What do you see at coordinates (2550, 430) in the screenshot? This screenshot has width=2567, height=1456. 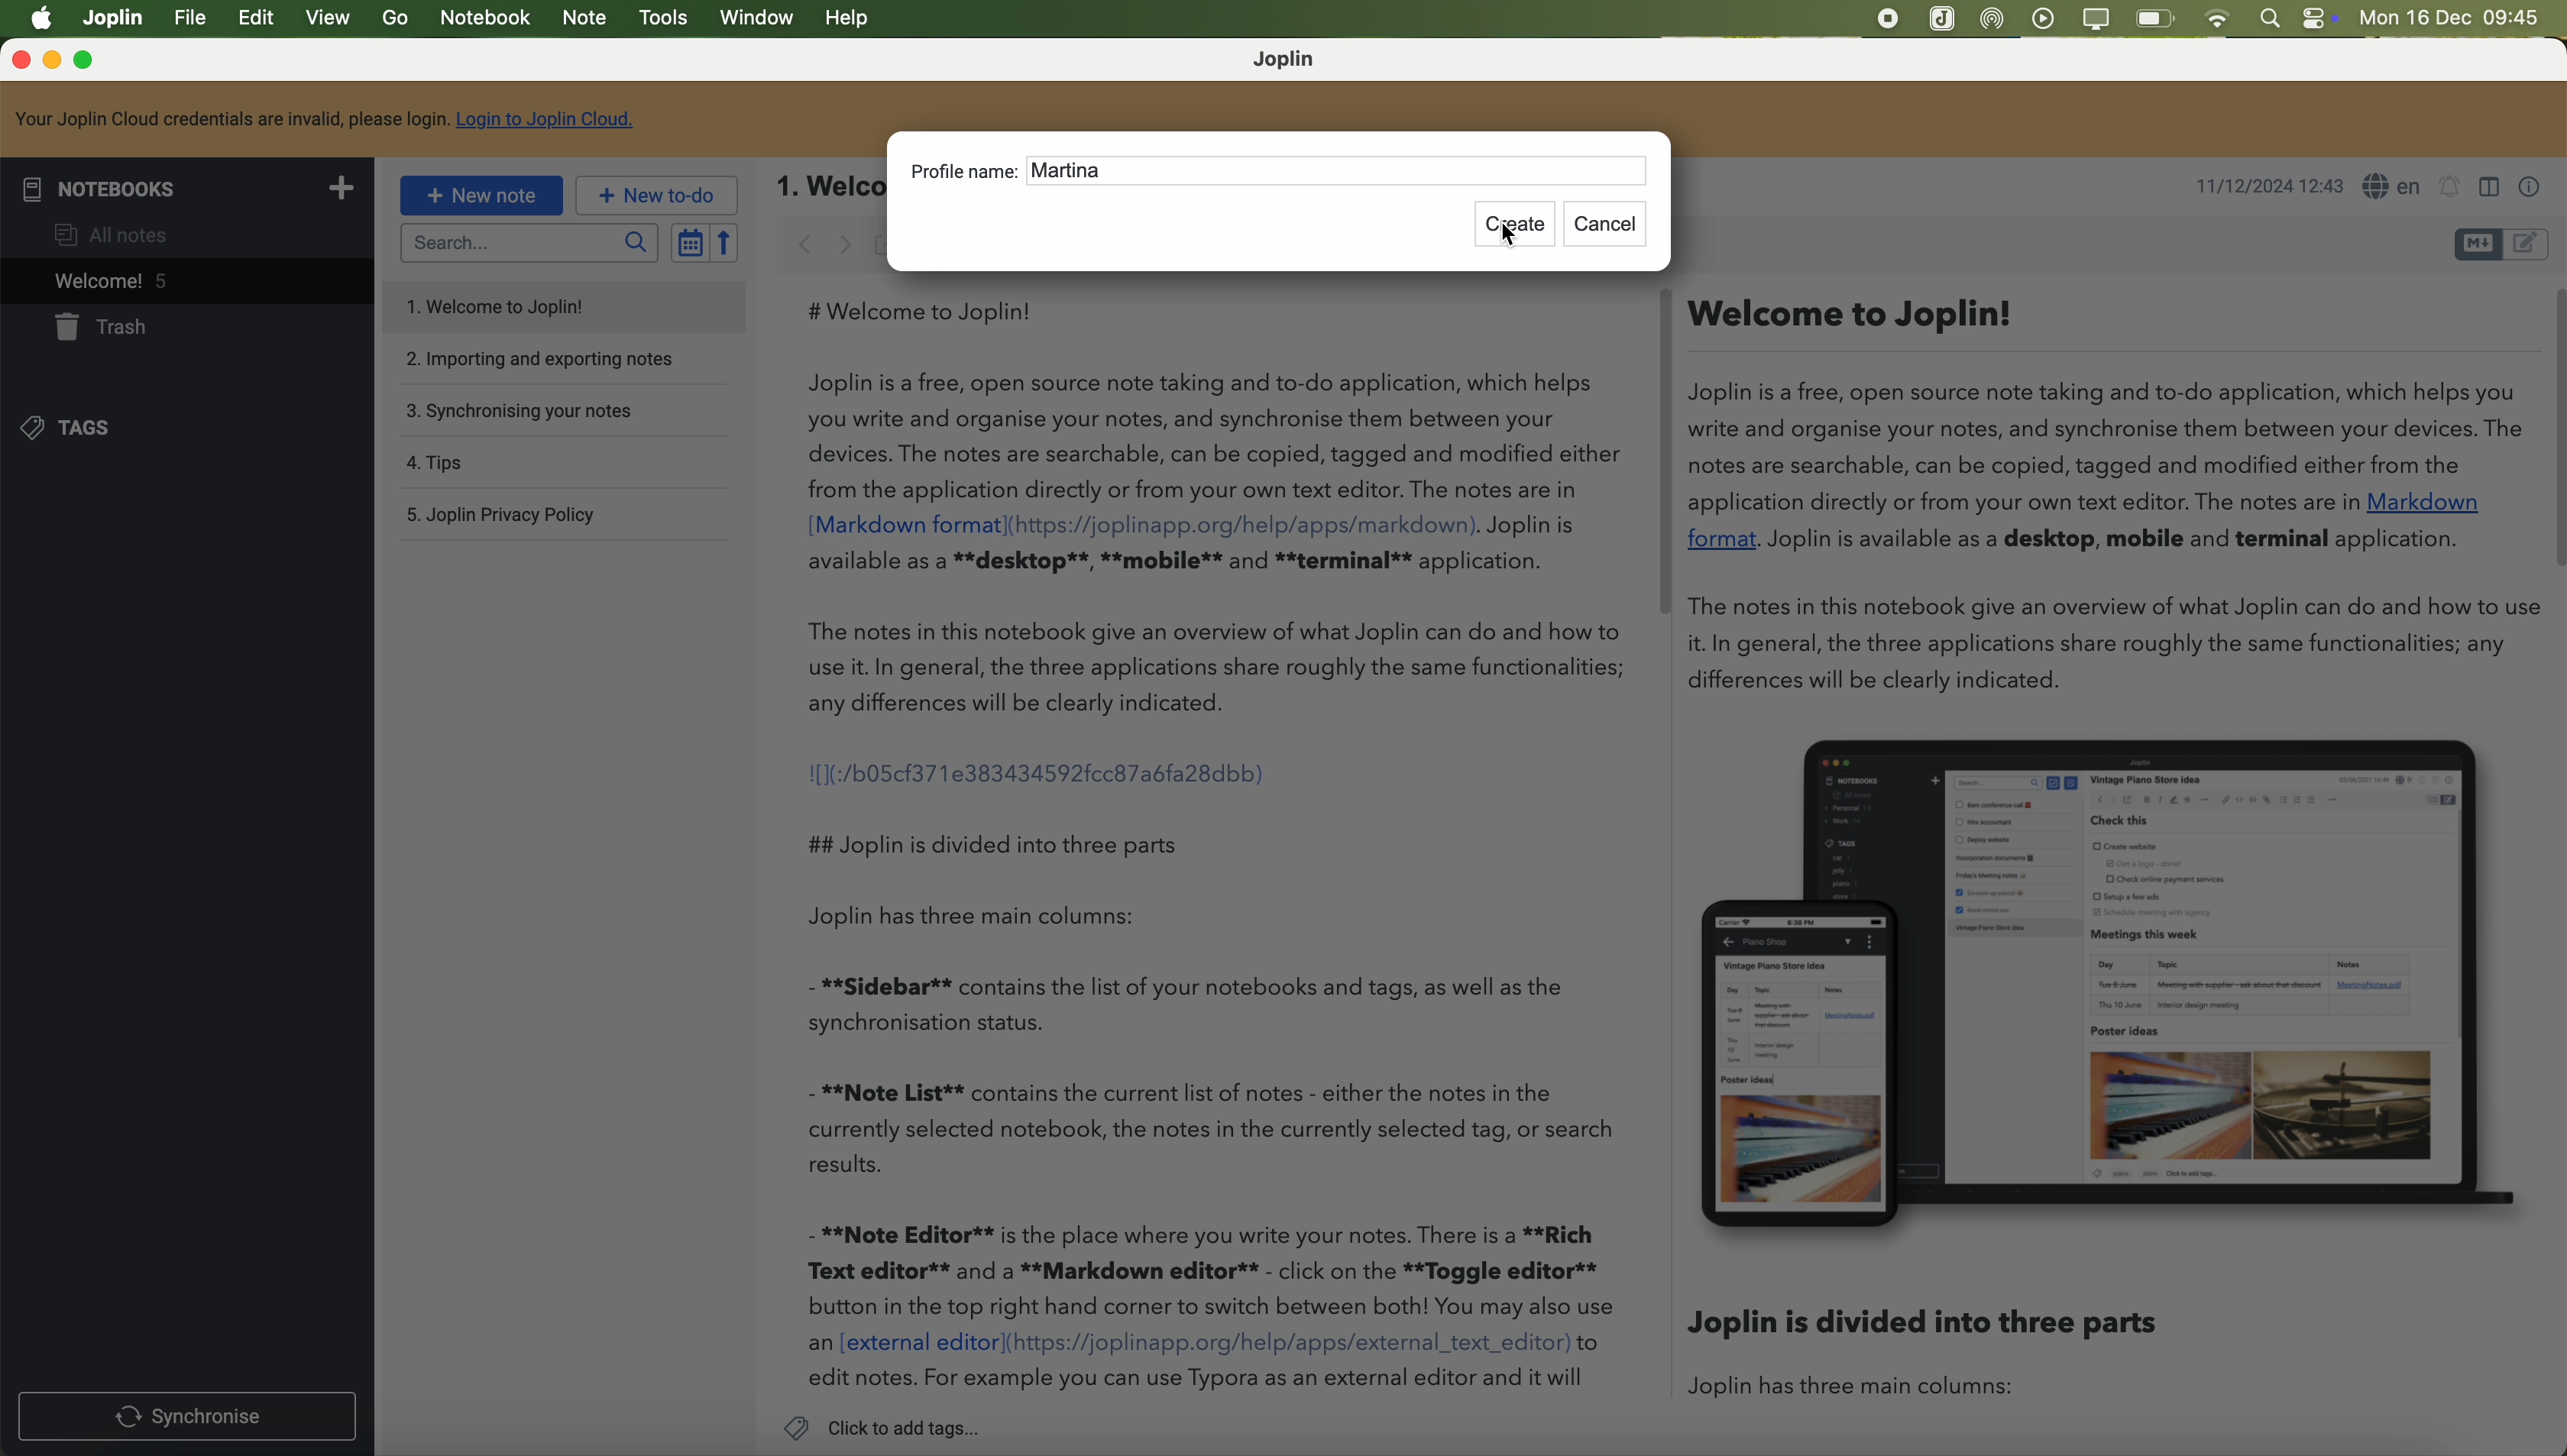 I see `scroll bar` at bounding box center [2550, 430].